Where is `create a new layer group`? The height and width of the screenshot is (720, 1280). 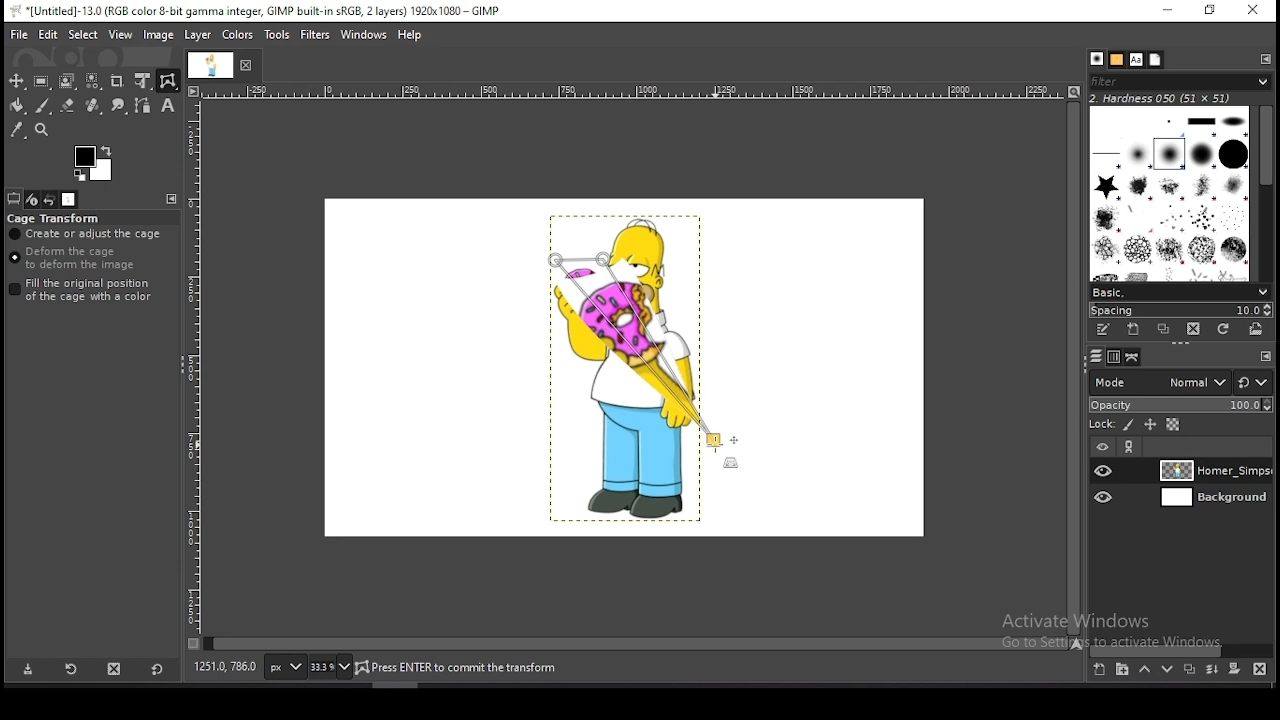
create a new layer group is located at coordinates (1123, 670).